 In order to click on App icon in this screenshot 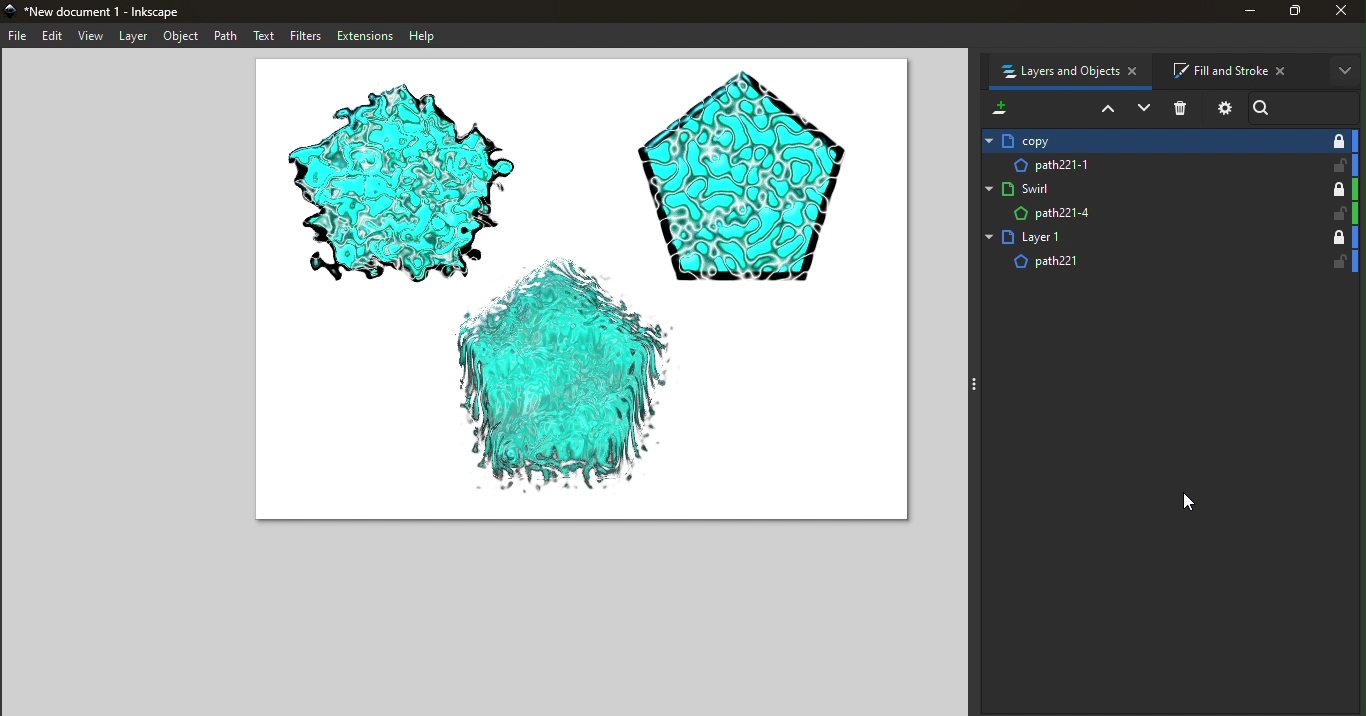, I will do `click(12, 12)`.